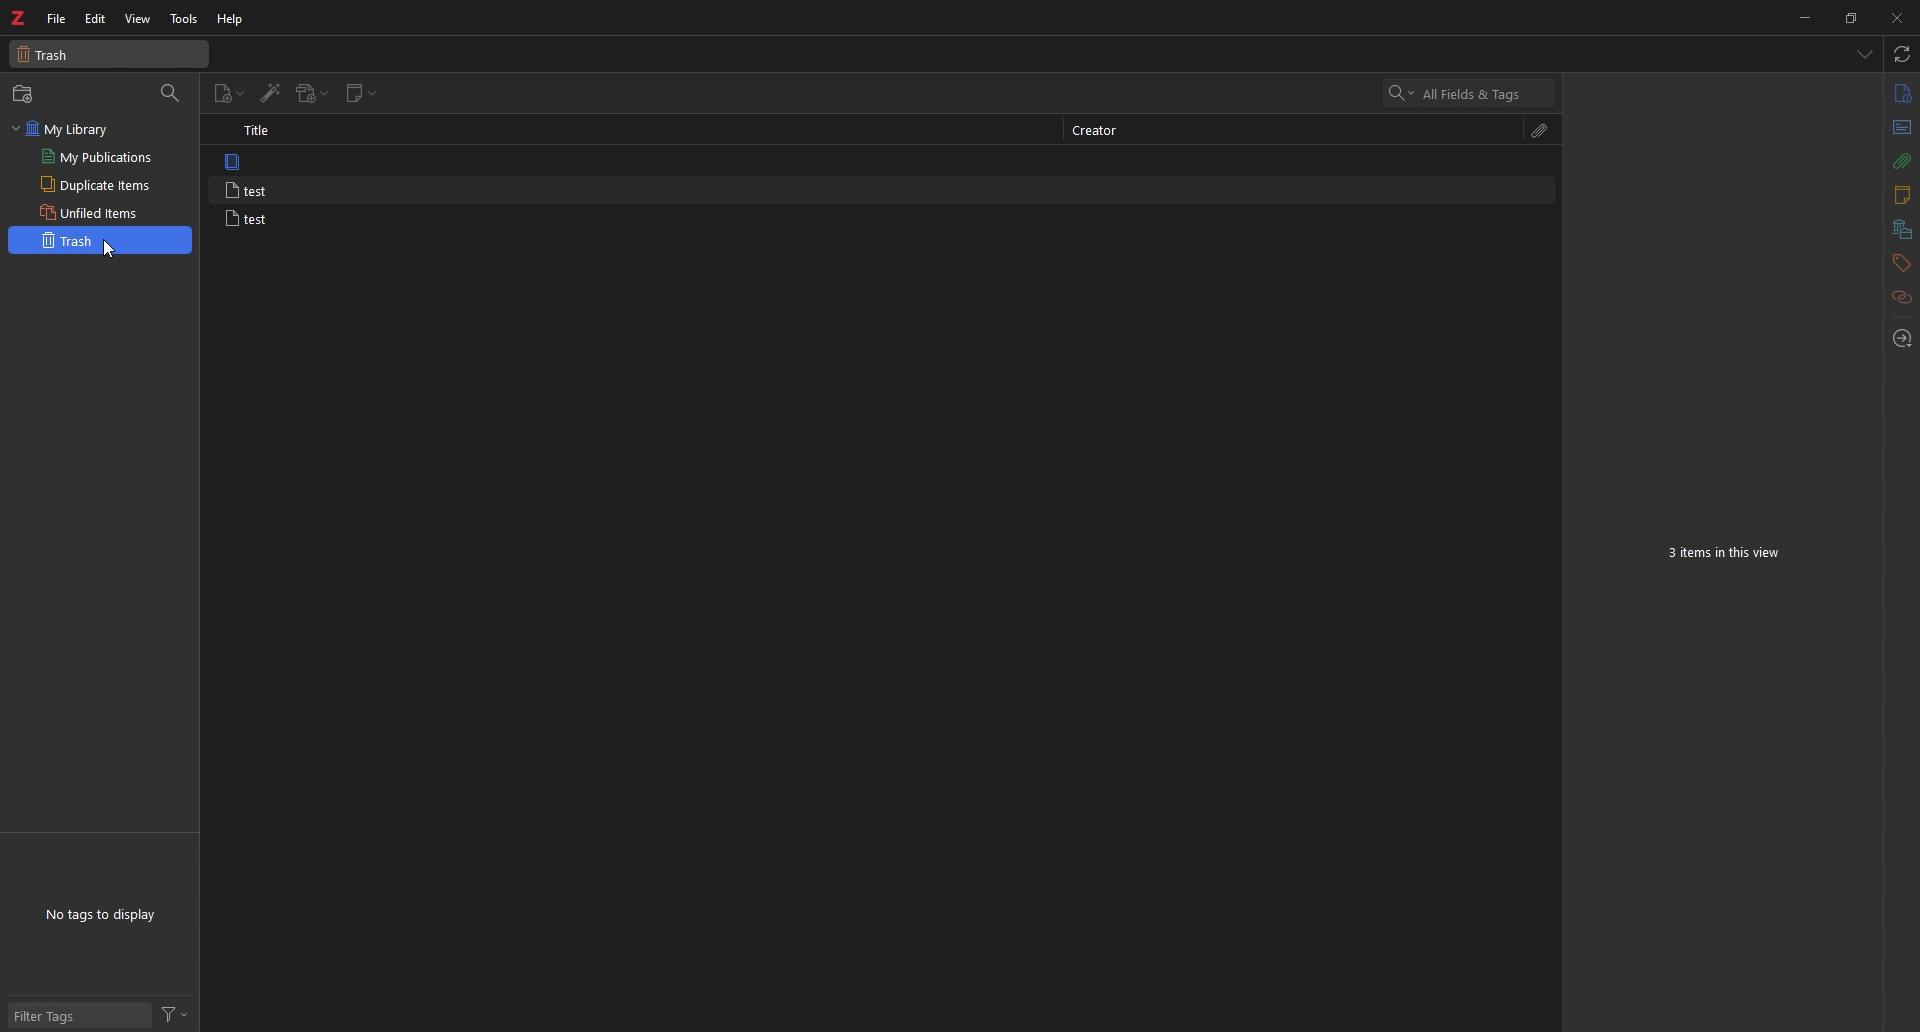  I want to click on minimize, so click(1804, 18).